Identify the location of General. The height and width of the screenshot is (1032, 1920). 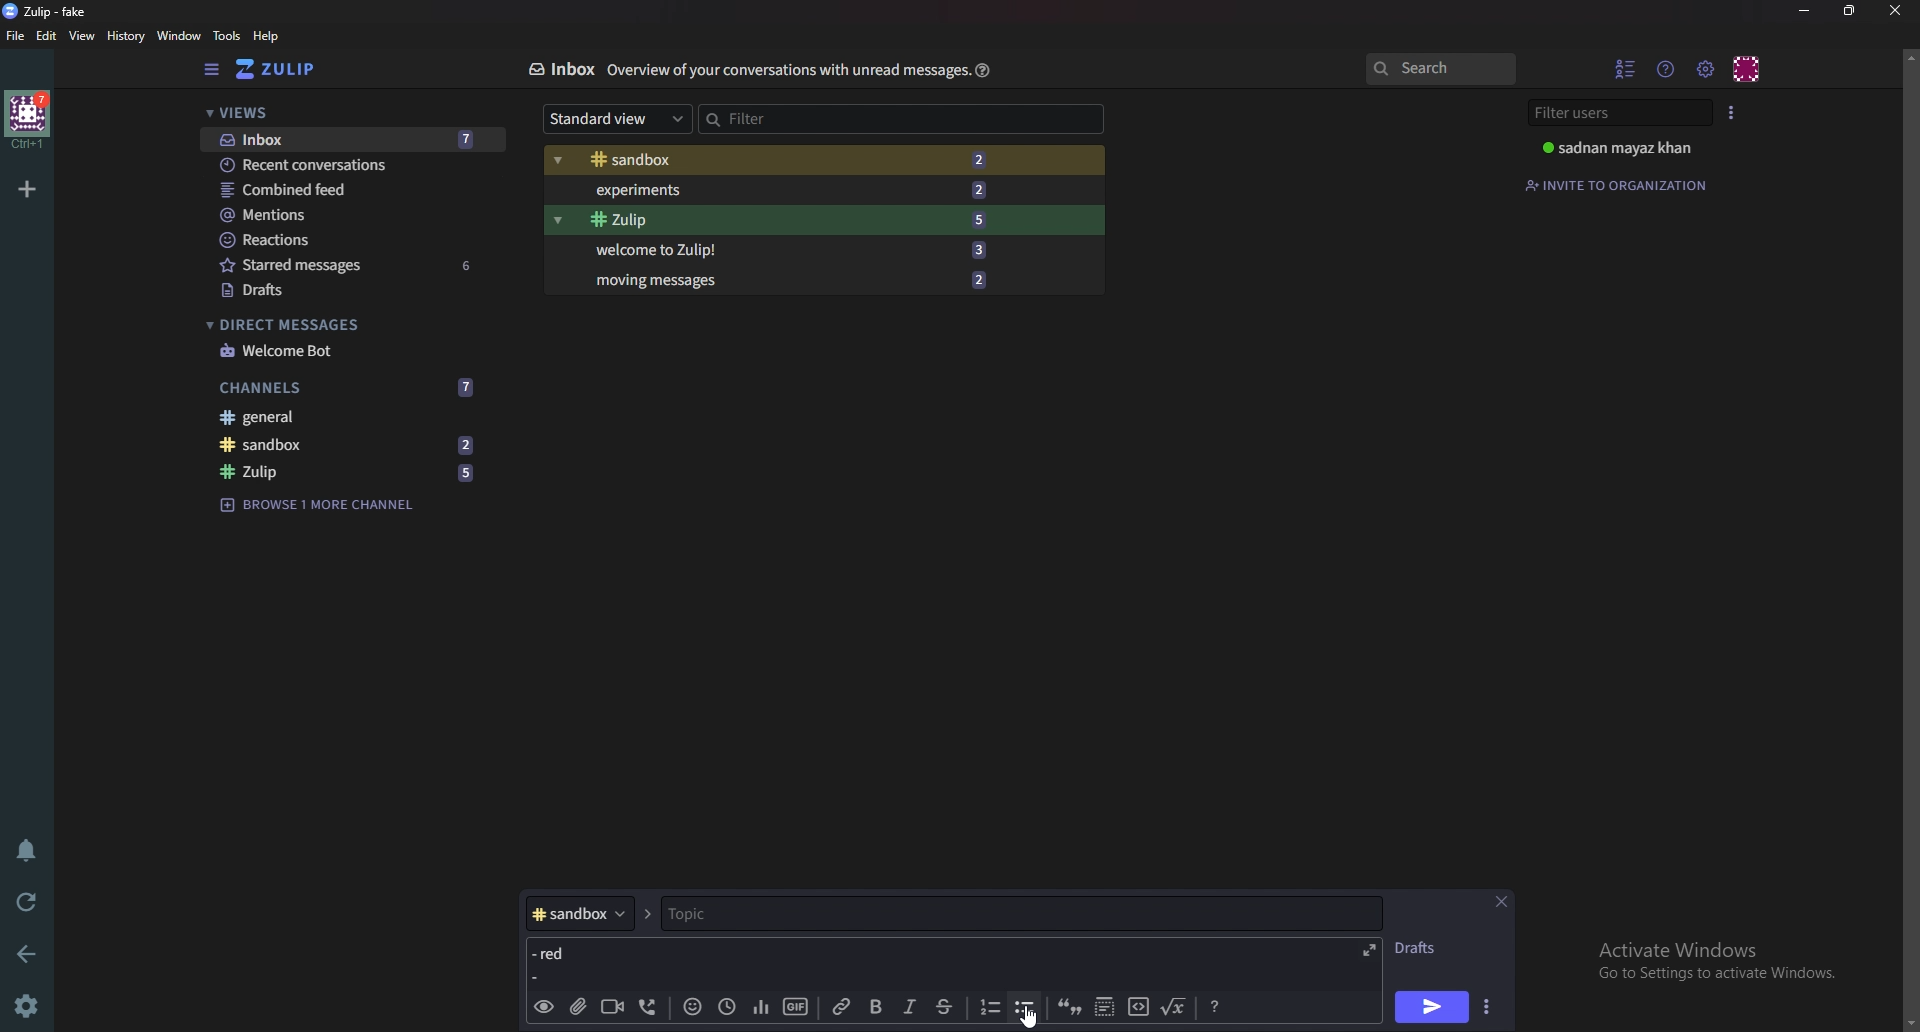
(340, 416).